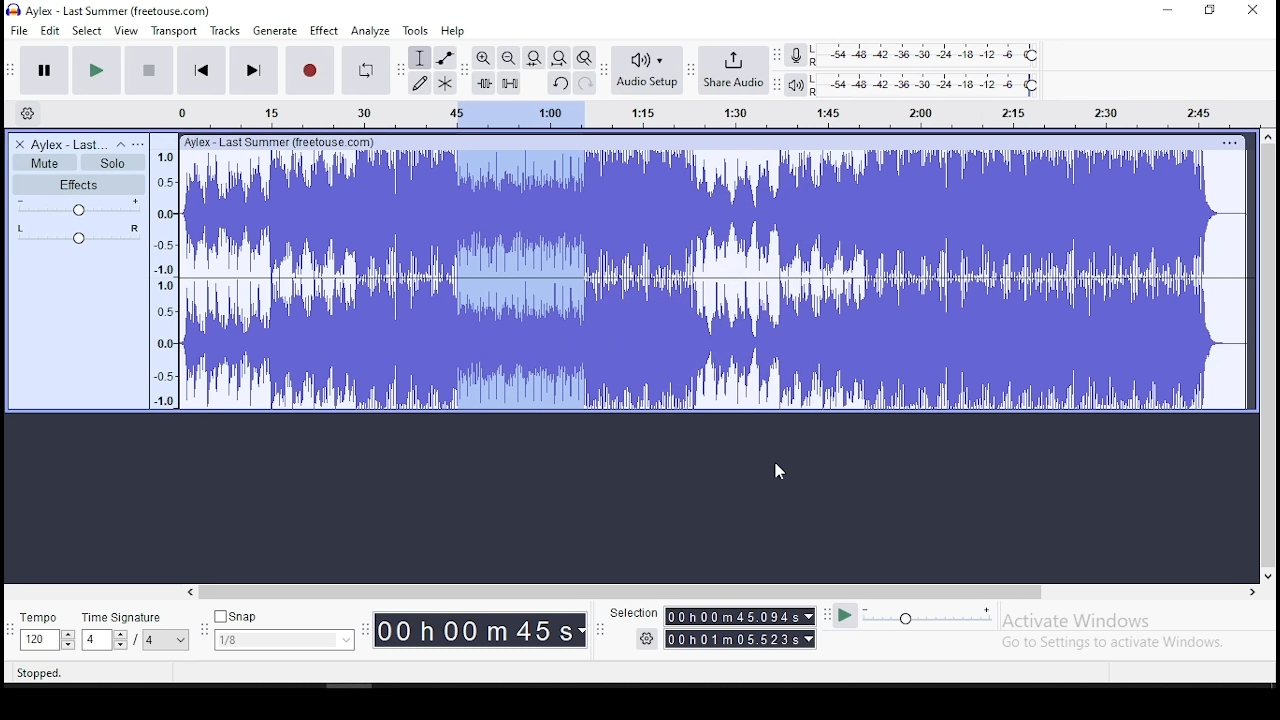  I want to click on view, so click(127, 31).